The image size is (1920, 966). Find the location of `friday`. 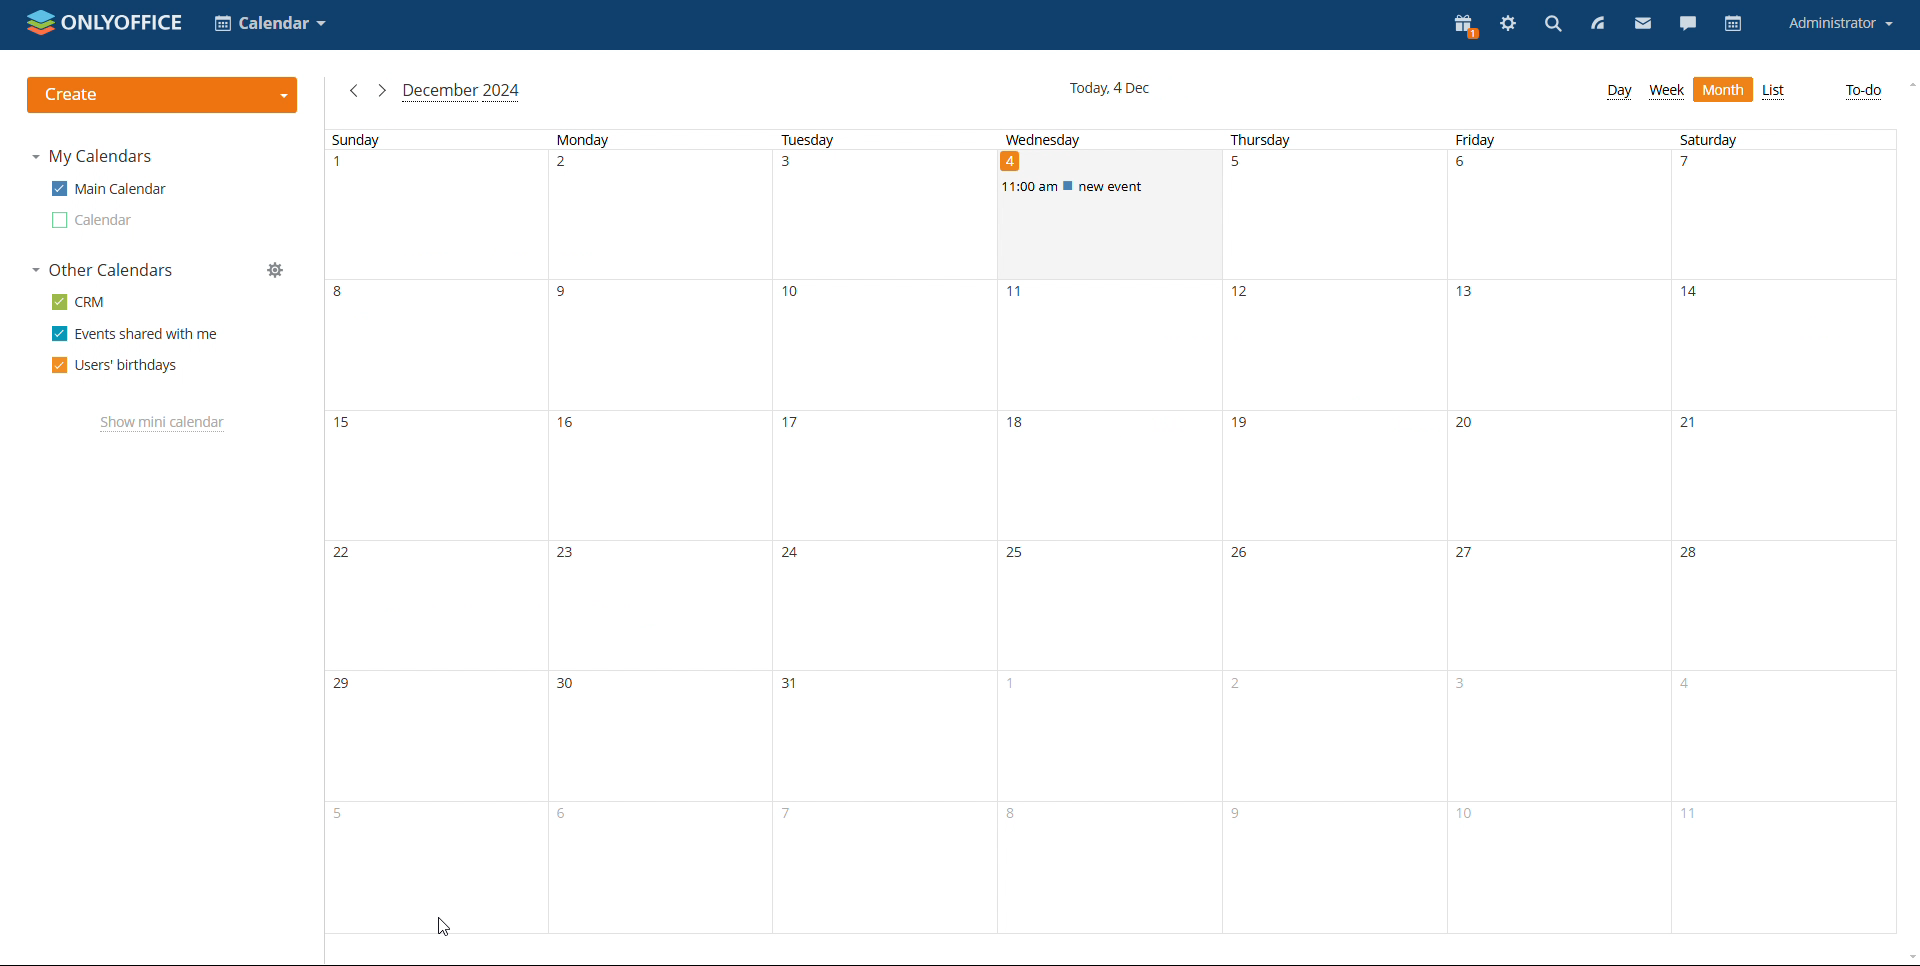

friday is located at coordinates (1552, 532).